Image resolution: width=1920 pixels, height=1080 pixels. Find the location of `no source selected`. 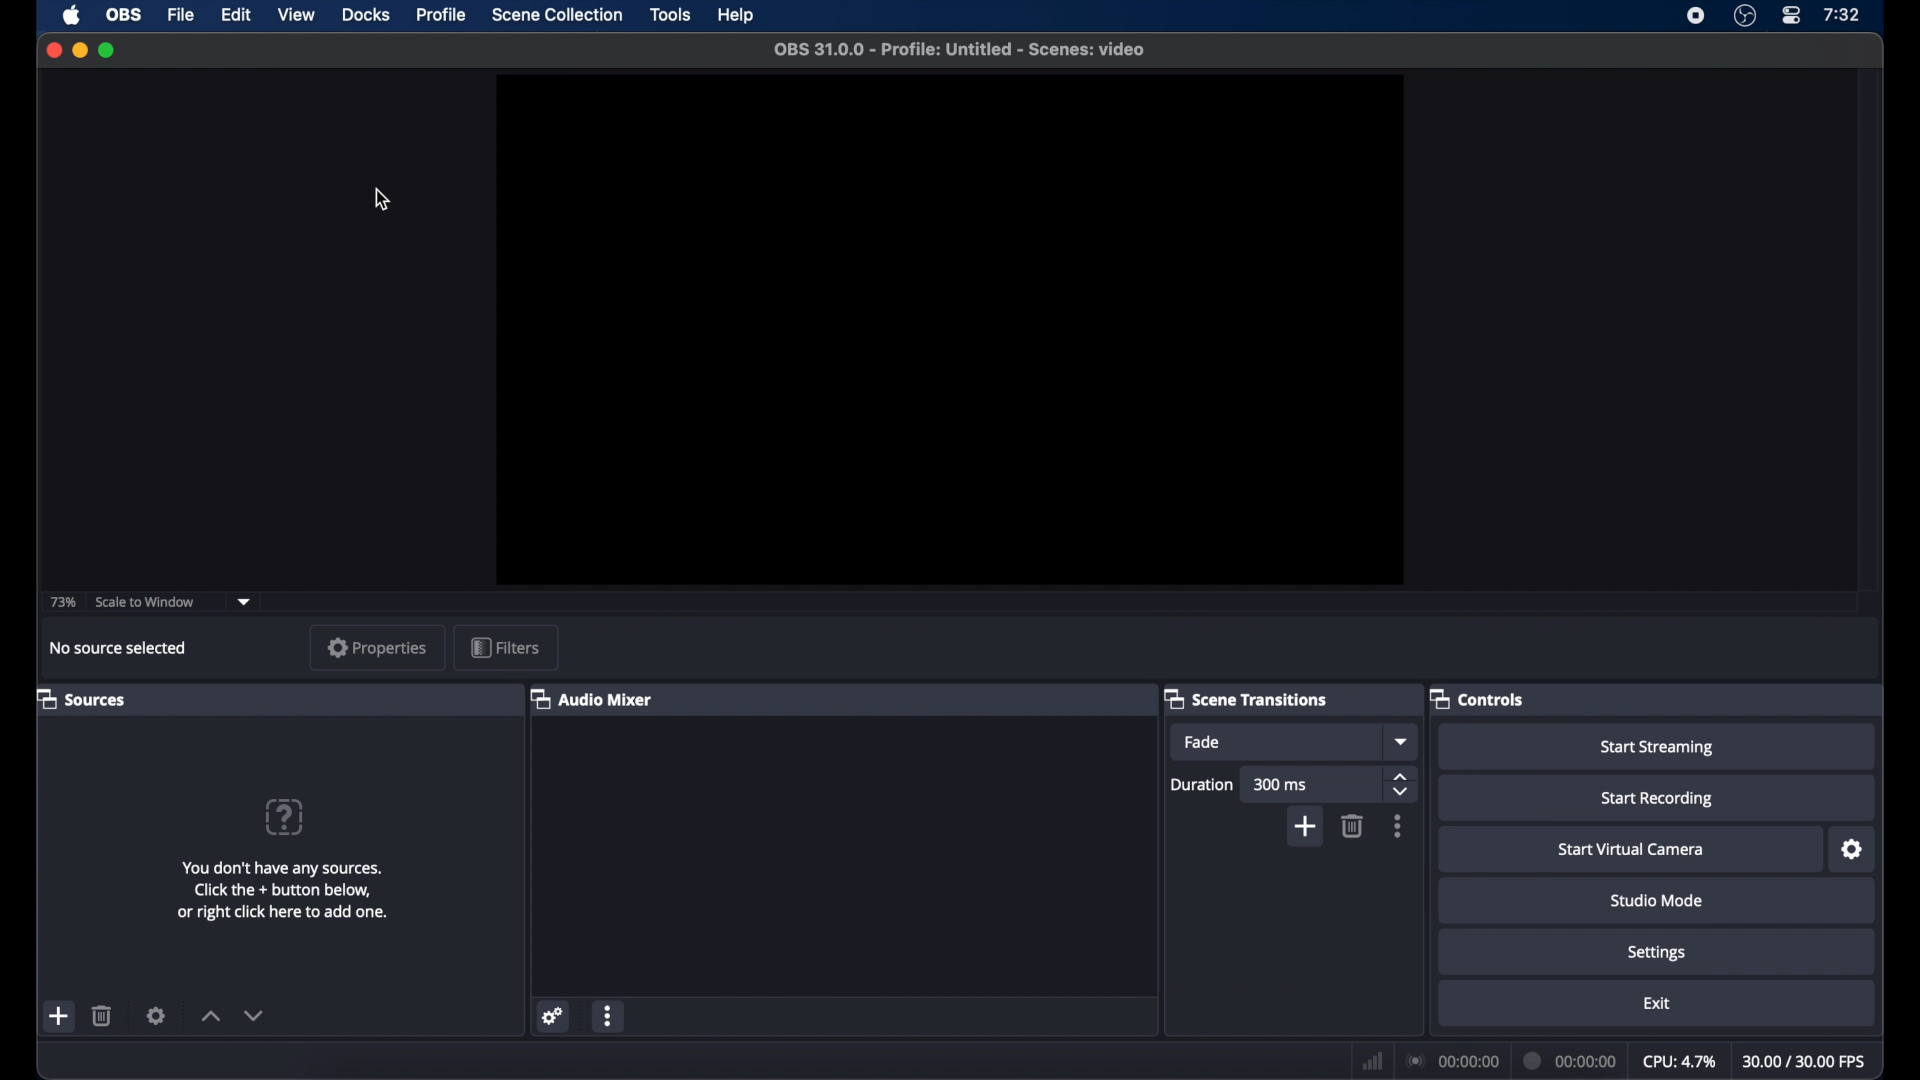

no source selected is located at coordinates (118, 647).